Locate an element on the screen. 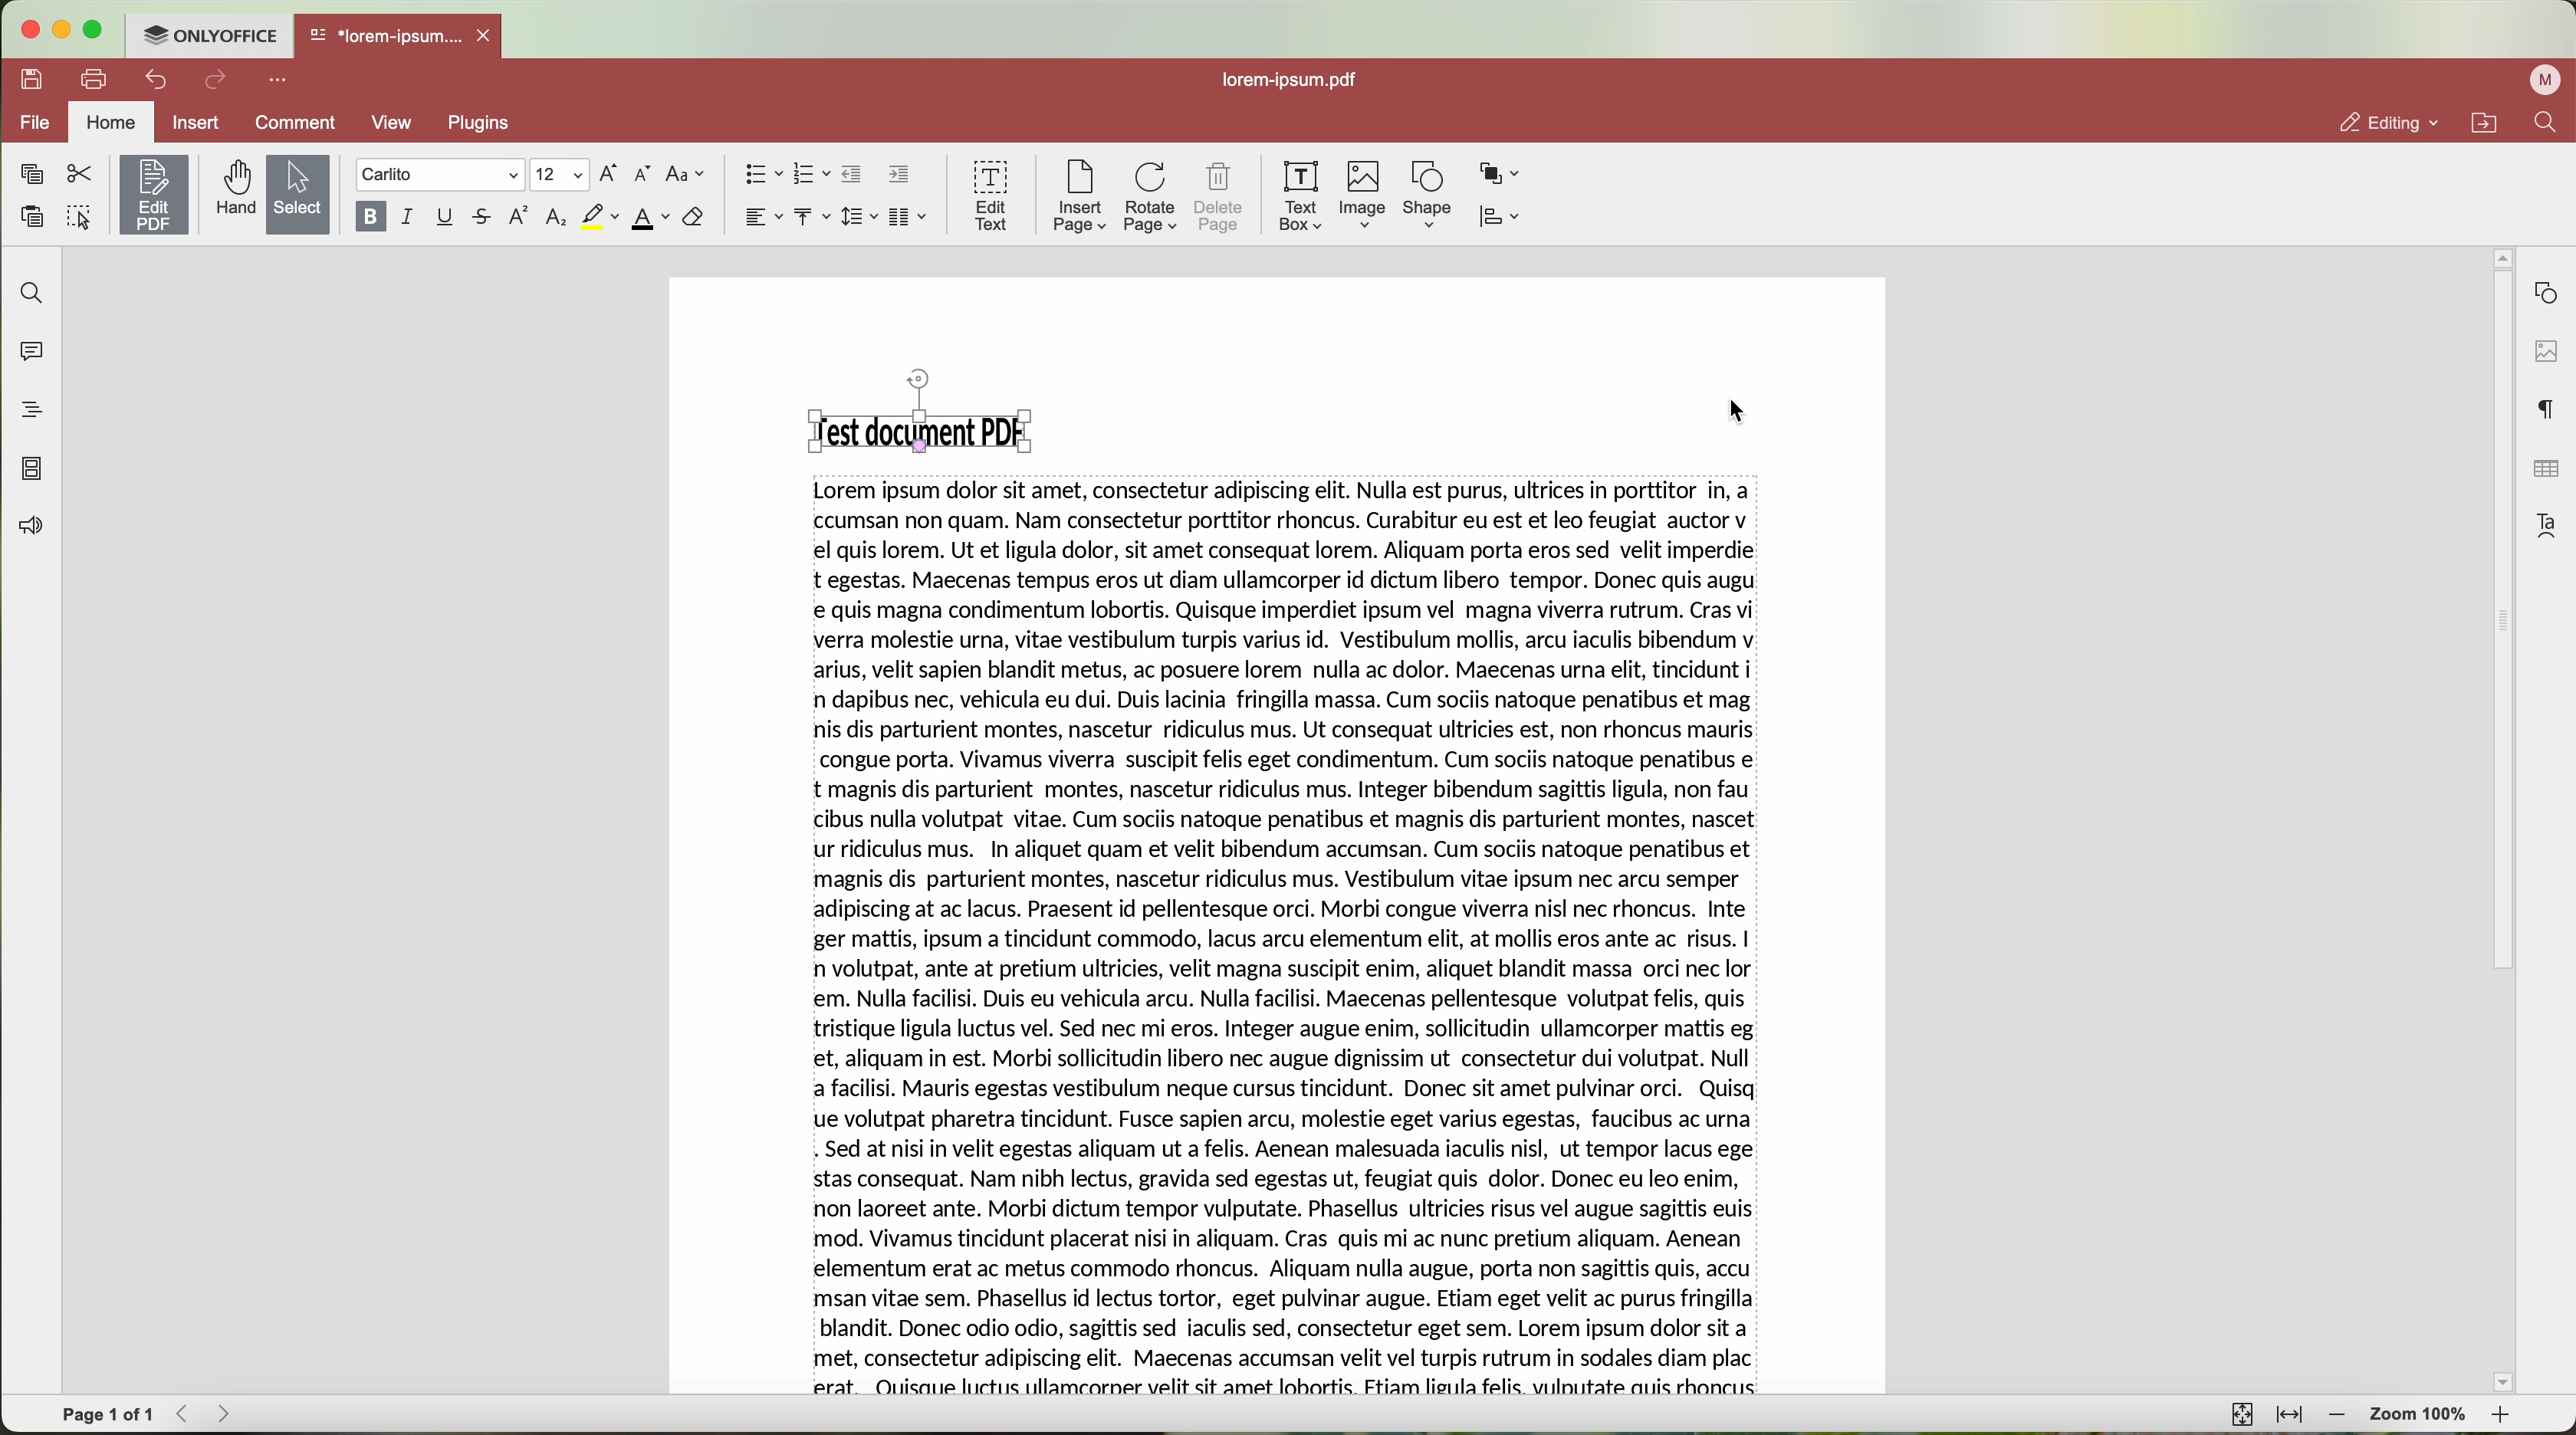 This screenshot has width=2576, height=1435. Lorem Ipsum dolor sit amet, consectetur adipiscing elit. Nulla est purus, ultrices in porttitor In, a
ccumsan non quam. Nam consectetur porttitor rhoncus. Curabitur eu est et leo feugiat auctor v
el quis lorem. Ut et ligula dolor, sit amet consequat lorem. Aliquam porta eros sed velit imperdie
t egestas. Maecenas tempus eros ut diam ullamcorper id dictum libero tempor. Donec quis augu
e quis magna condimentum lobortis. Quisque imperdiet ipsum vel magna viverra rutrum. Cras vi
verra molestie urna, vitae vestibulum turpis varius id. Vestibulum mollis, arcu iaculis bibendum v
arius, velit sapien blandit metus, ac posuere lorem nulla ac dolor. Maecenas urna elit, tincidunt i
n dapibus nec, vehicula eu dui. Duis lacinia fringilla massa. Cum sociis natoque penatibus et mag
nis dis parturient montes, nascetur ridiculus mus. Ut consequat ultricies est, non rhoncus mauris
congue porta. Vivamus viverra suscipit felis eget condimentum. Cum sociis natoque penatibus e
t magnis dis parturient montes, nascetur ridiculus mus. Integer bibendum sagittis ligula, non fau
cibus nulla volutpat vitae. Cum sociis natoque penatibus et magnis dis parturient montes, nascet
ur ridiculus mus. In aliquet quam et velit bibendum accumsan. Cum sociis natoque penatibus et
magnis dis parturient montes, nascetur ridiculus mus. Vestibulum vitae ipsum nec arcu semper
adipiscing at ac lacus. Praesent id pellentesque orci. Morbi congue viverra nisl nec rhoncus. Inte
ger mattis, ipsum a tincidunt commodo, lacus arcu elementum elit, at mollis eros ante ac risus. |
n volutpat, ante at pretium ultricies, velit magna suscipit enim, aliquet blandit massa orci nec lor
em. Nulla facilisi. Duis eu vehicula arcu. Nulla facilisi. Maecenas pellentesque volutpat felis, quis
tristique ligula luctus vel. Sed nec mi eros. Integer augue enim, sollicitudin ullamcorper mattis eg
et, aliquam in est. Morbi sollicitudin libero nec augue dignissim ut consectetur dui volutpat. Null
a facilisi. Mauris egestas vestibulum neque cursus tincidunt. Donec sit amet pulvinar orci. Quisq
ue volutpat pharetra tincidunt. Fusce sapien arcu, molestie eget varius egestas, faucibus ac urna
. Sed at nisi in velit egestas aliquam ut a felis. Aenean malesuada iaculis nisl, ut tempor lacus ege
stas consequat. Nam nibh lectus, gravida sed egestas ut, feugiat quis dolor. Donec eu leo enim,
non laoreet ante. Morbi dictum tempor vulputate. Phasellus ultricies risus vel augue sagittis euis
mod. Vivamus tincidunt placerat nisi in aliquam. Cras quis mi ac nunc pretium aliquam. Aenean
elementum erat ac metus commodo rhoncus. Aliquam nulla augue, porta non sagittis quis, accu
msan vitae sem. Phasellus id lectus tortor, eget pulvinar augue. Etiam eget velit ac purus fringilla
blandit. Donec odio odio, sagittis sed iaculis sed, consectetur eget sem. Lorem ipsum dolor sit a
met, consectetur adipiscing elit. Maecenas accumsan velit vel turpis rutrum in sodales diam plac
erat. Quisaue luctus ullamecorner velit sit amet lohortis. Ftiam ligula felis. vulnutate auis rhoncus is located at coordinates (1289, 941).